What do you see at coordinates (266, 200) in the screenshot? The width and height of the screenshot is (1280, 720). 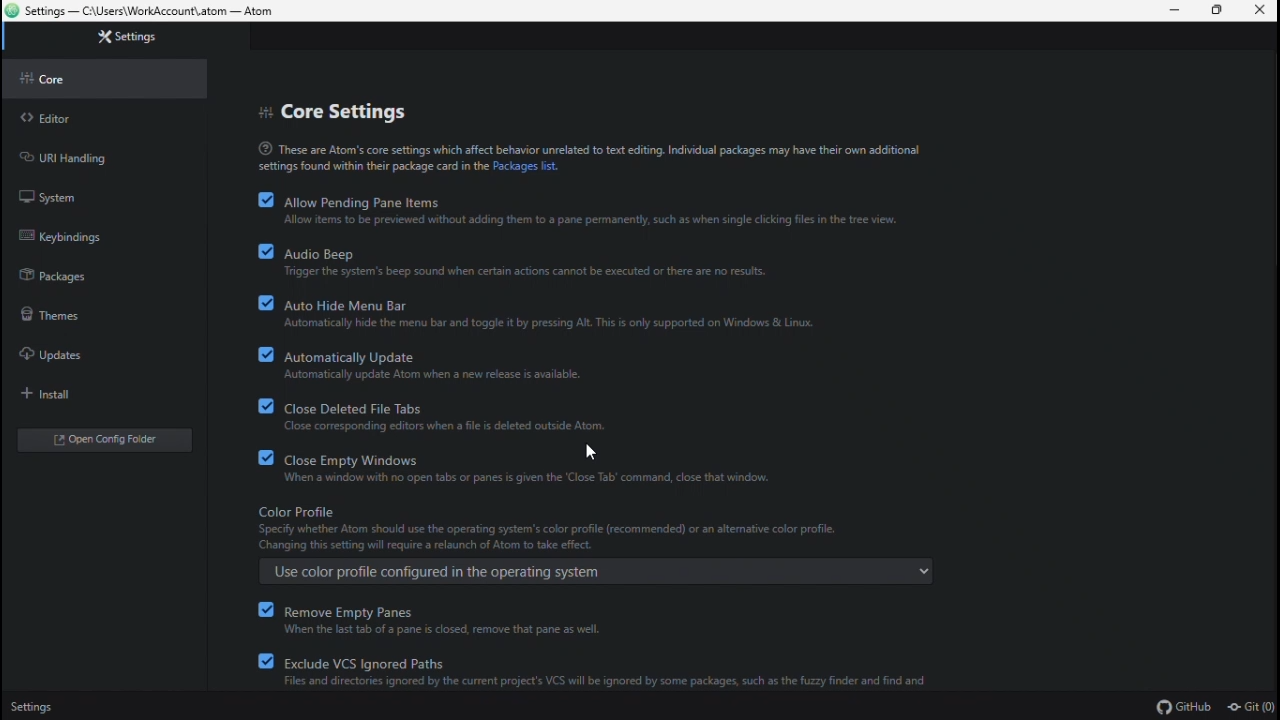 I see `checkbox` at bounding box center [266, 200].